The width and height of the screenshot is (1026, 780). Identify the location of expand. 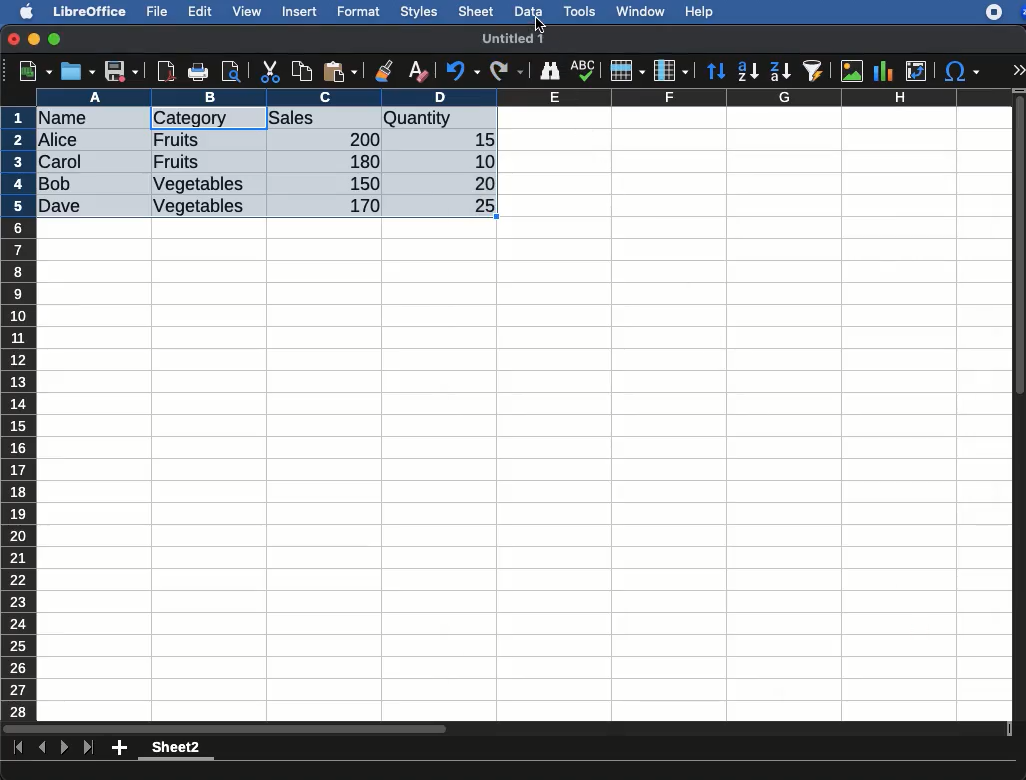
(1018, 70).